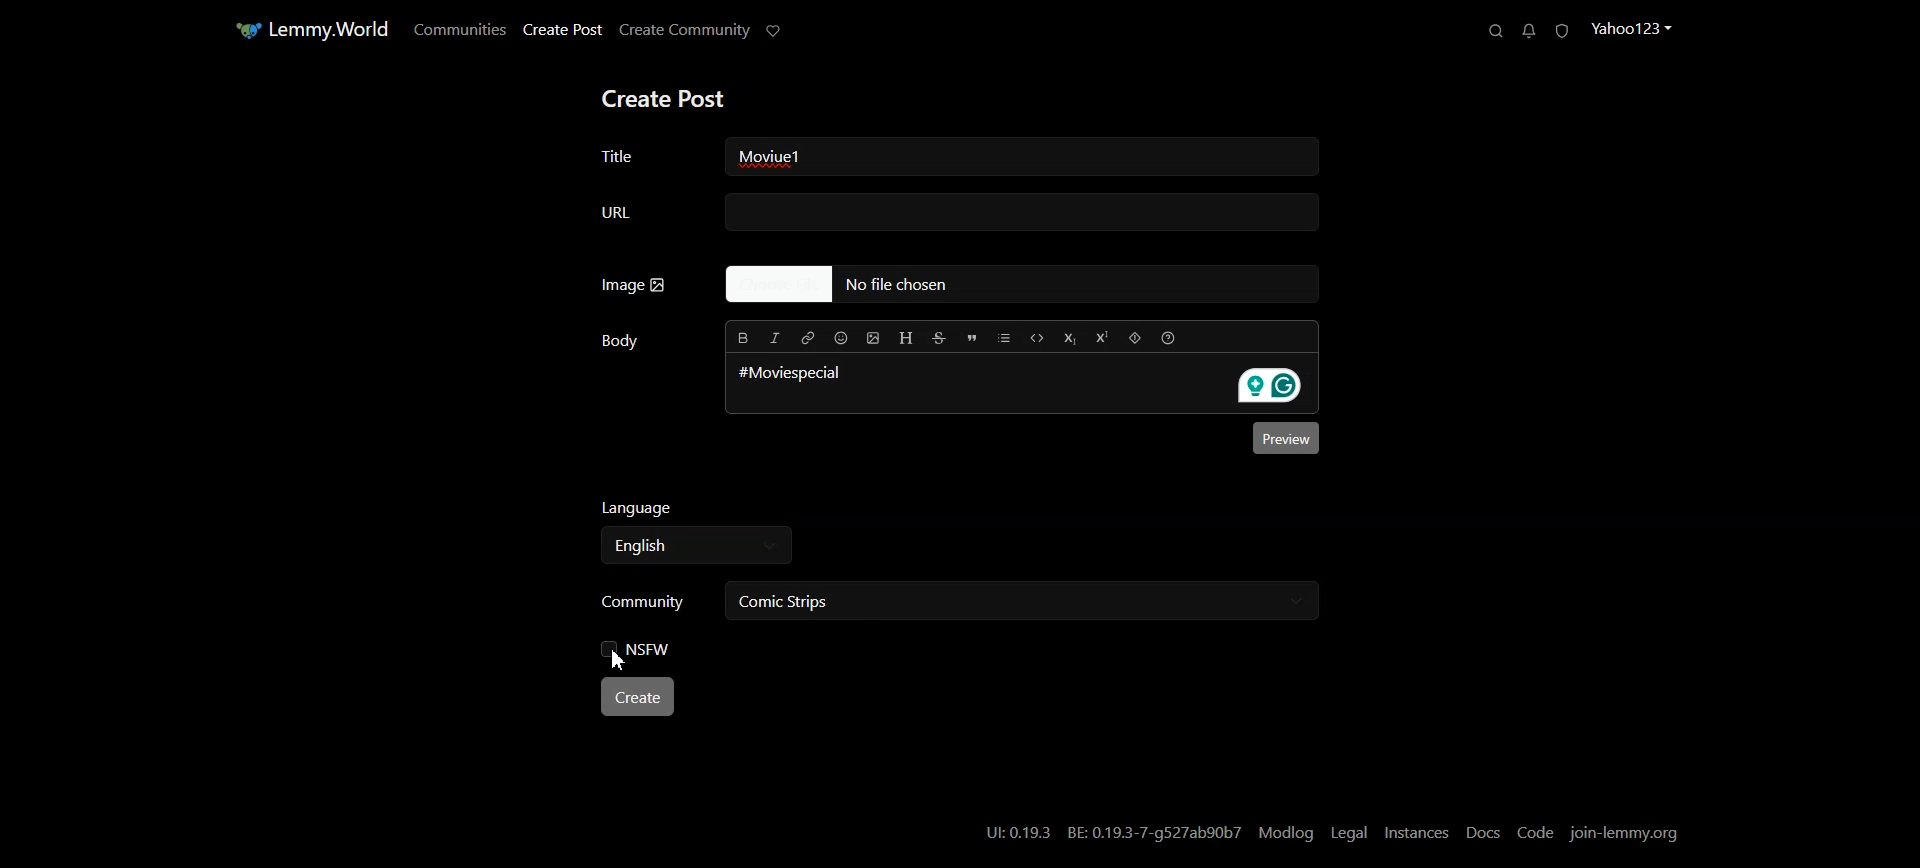 The width and height of the screenshot is (1920, 868). Describe the element at coordinates (1138, 337) in the screenshot. I see `Spoiler` at that location.